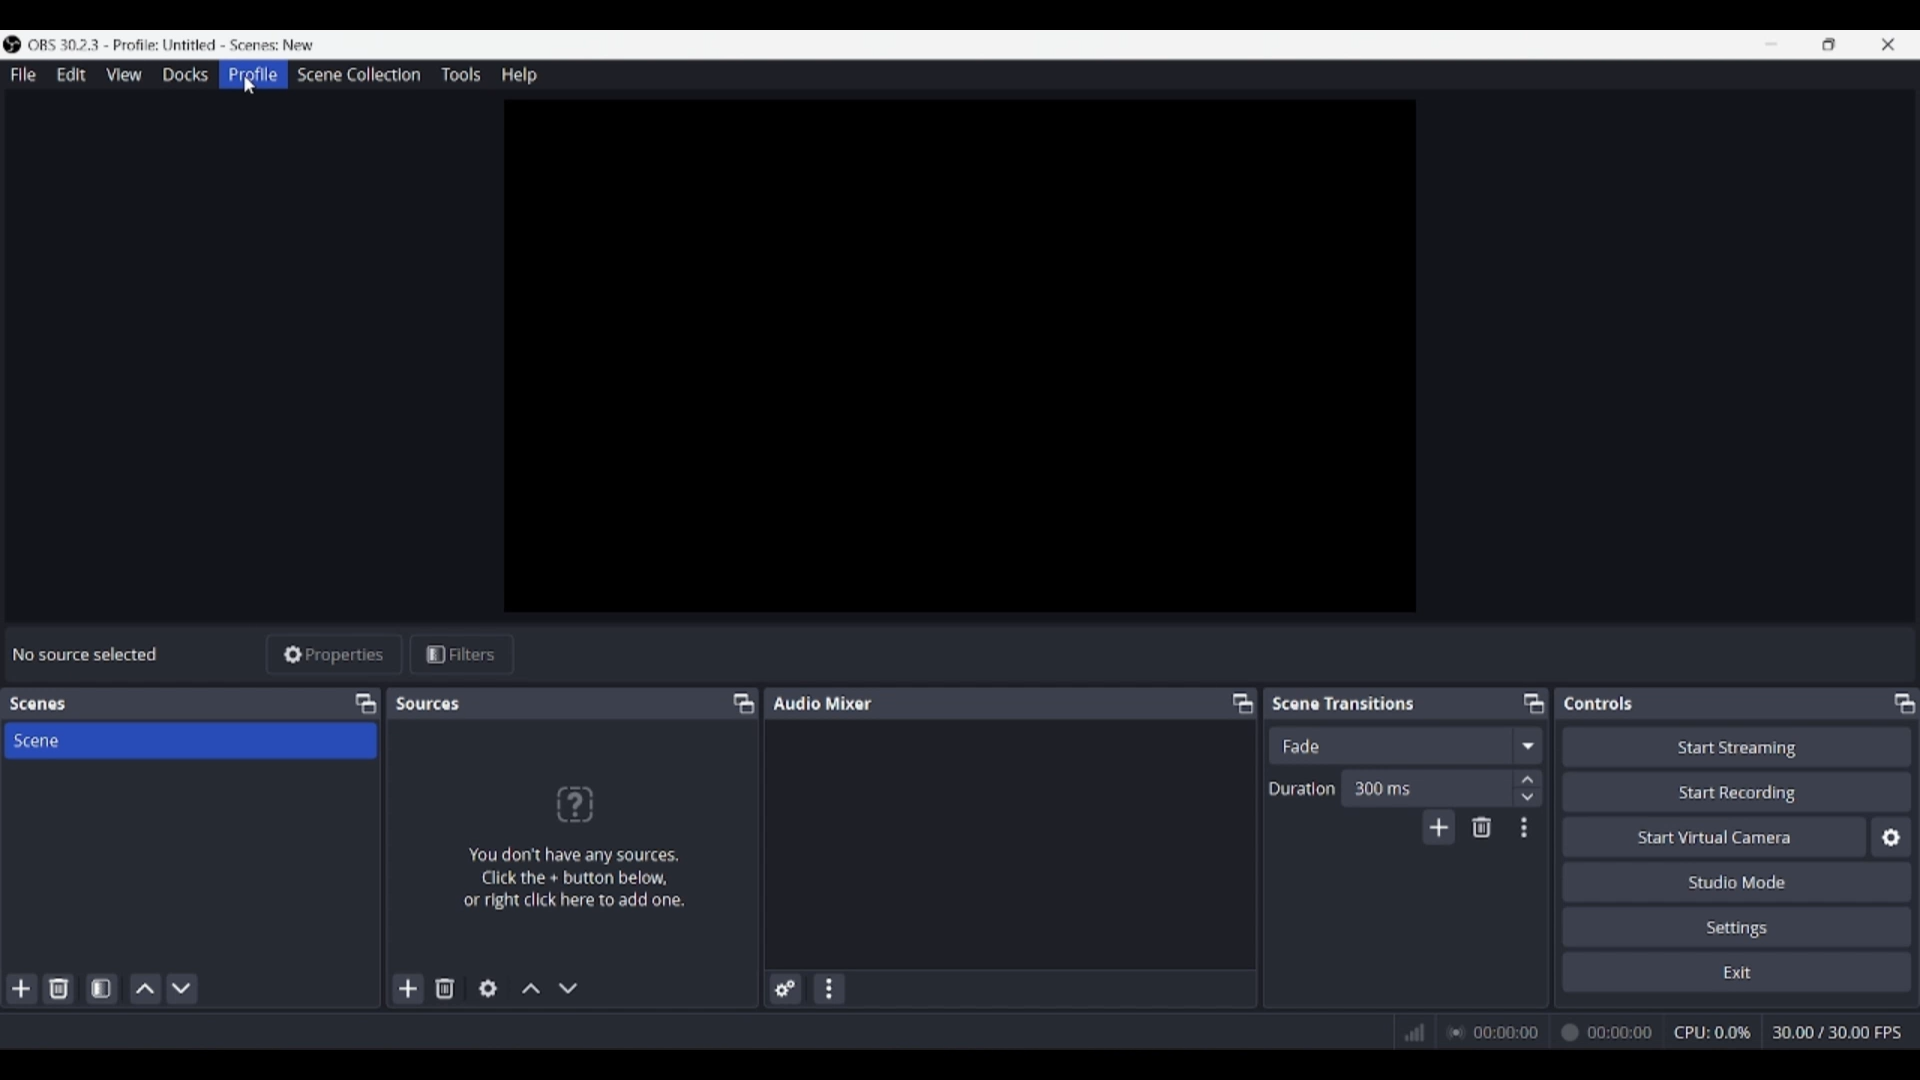  I want to click on Indicates duration, so click(1302, 788).